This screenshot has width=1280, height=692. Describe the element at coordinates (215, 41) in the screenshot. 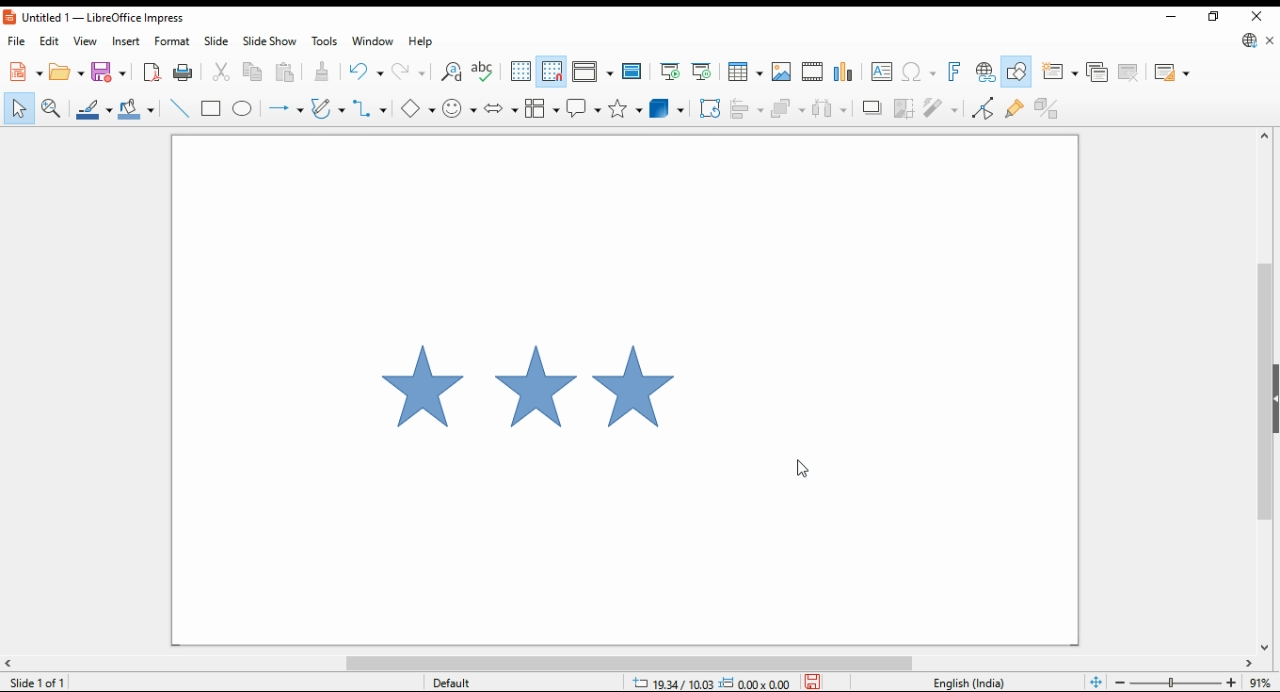

I see `slide` at that location.